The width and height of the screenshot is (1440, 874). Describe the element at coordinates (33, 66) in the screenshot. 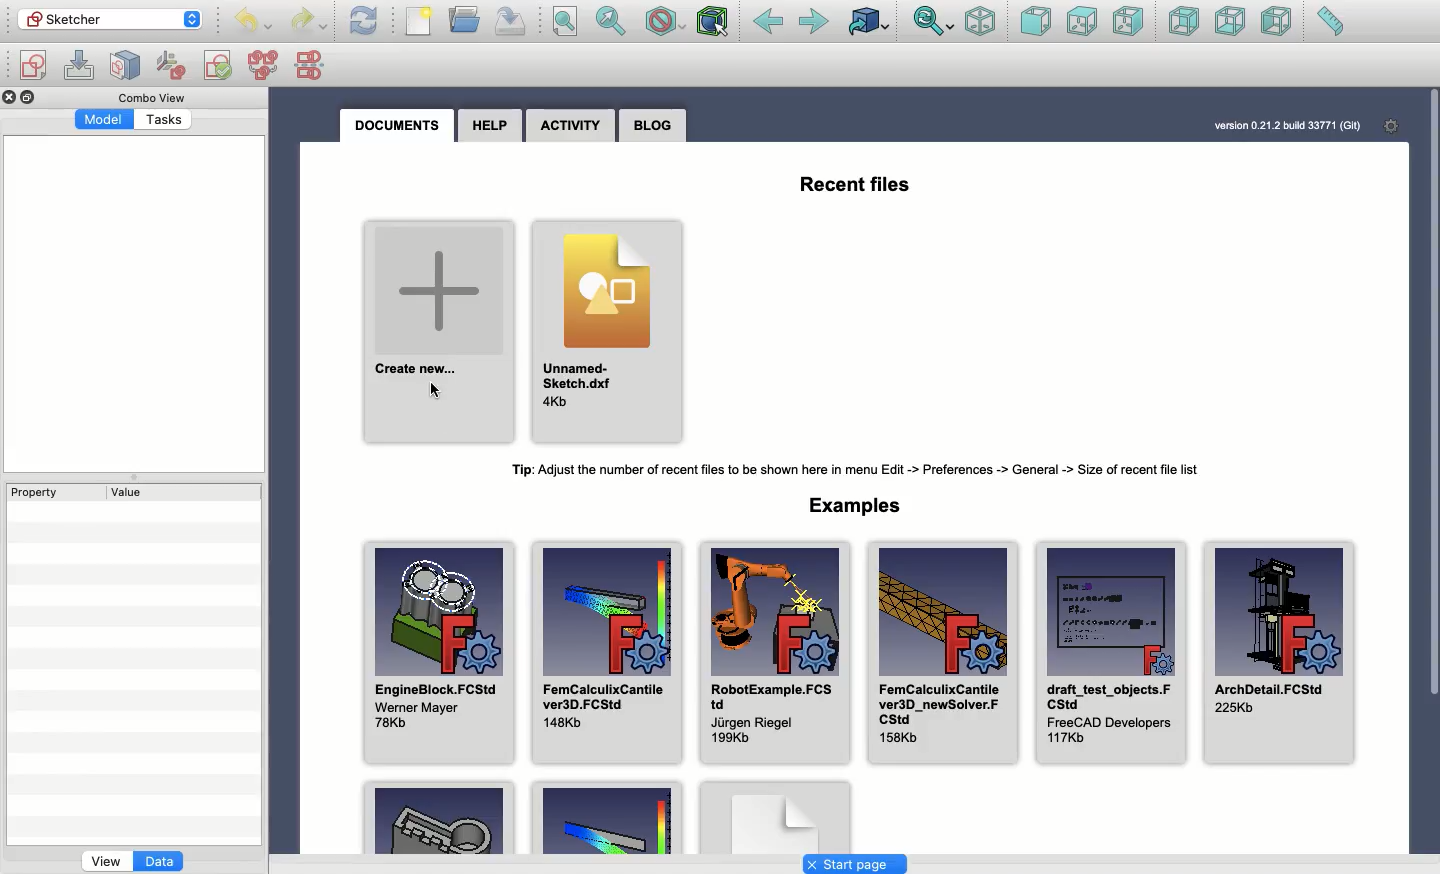

I see `Create sketch` at that location.